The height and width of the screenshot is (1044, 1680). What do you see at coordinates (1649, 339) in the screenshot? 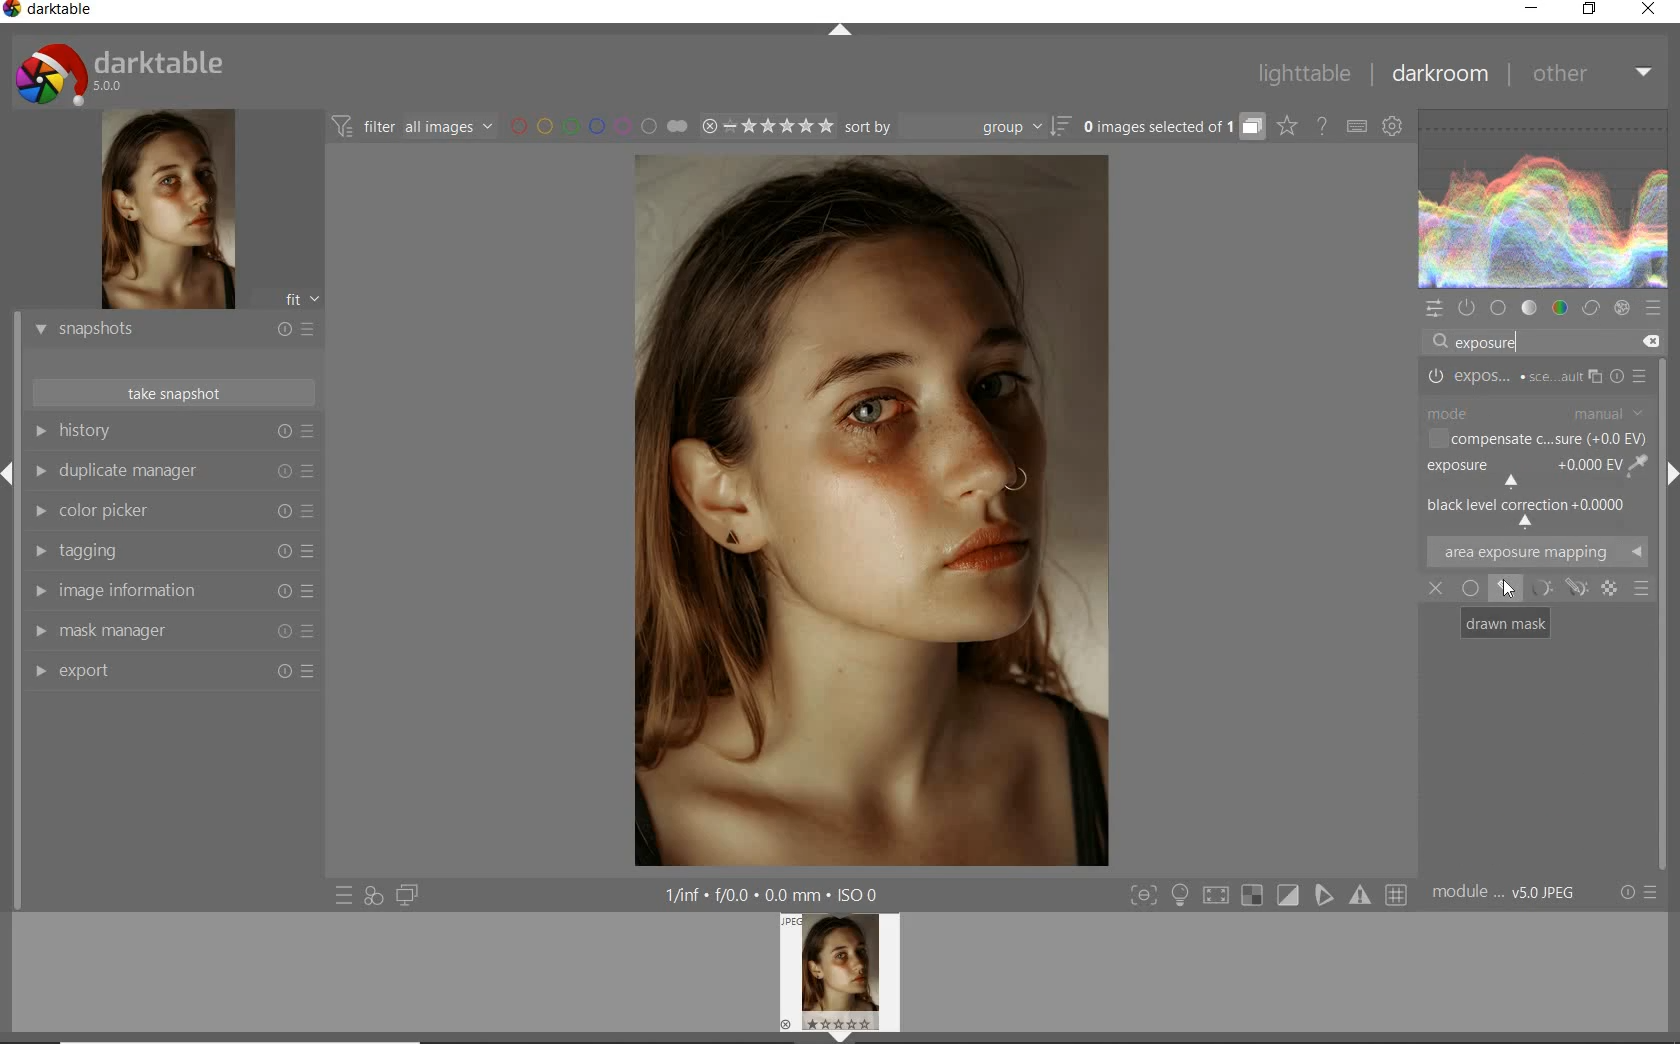
I see `DELETE` at bounding box center [1649, 339].